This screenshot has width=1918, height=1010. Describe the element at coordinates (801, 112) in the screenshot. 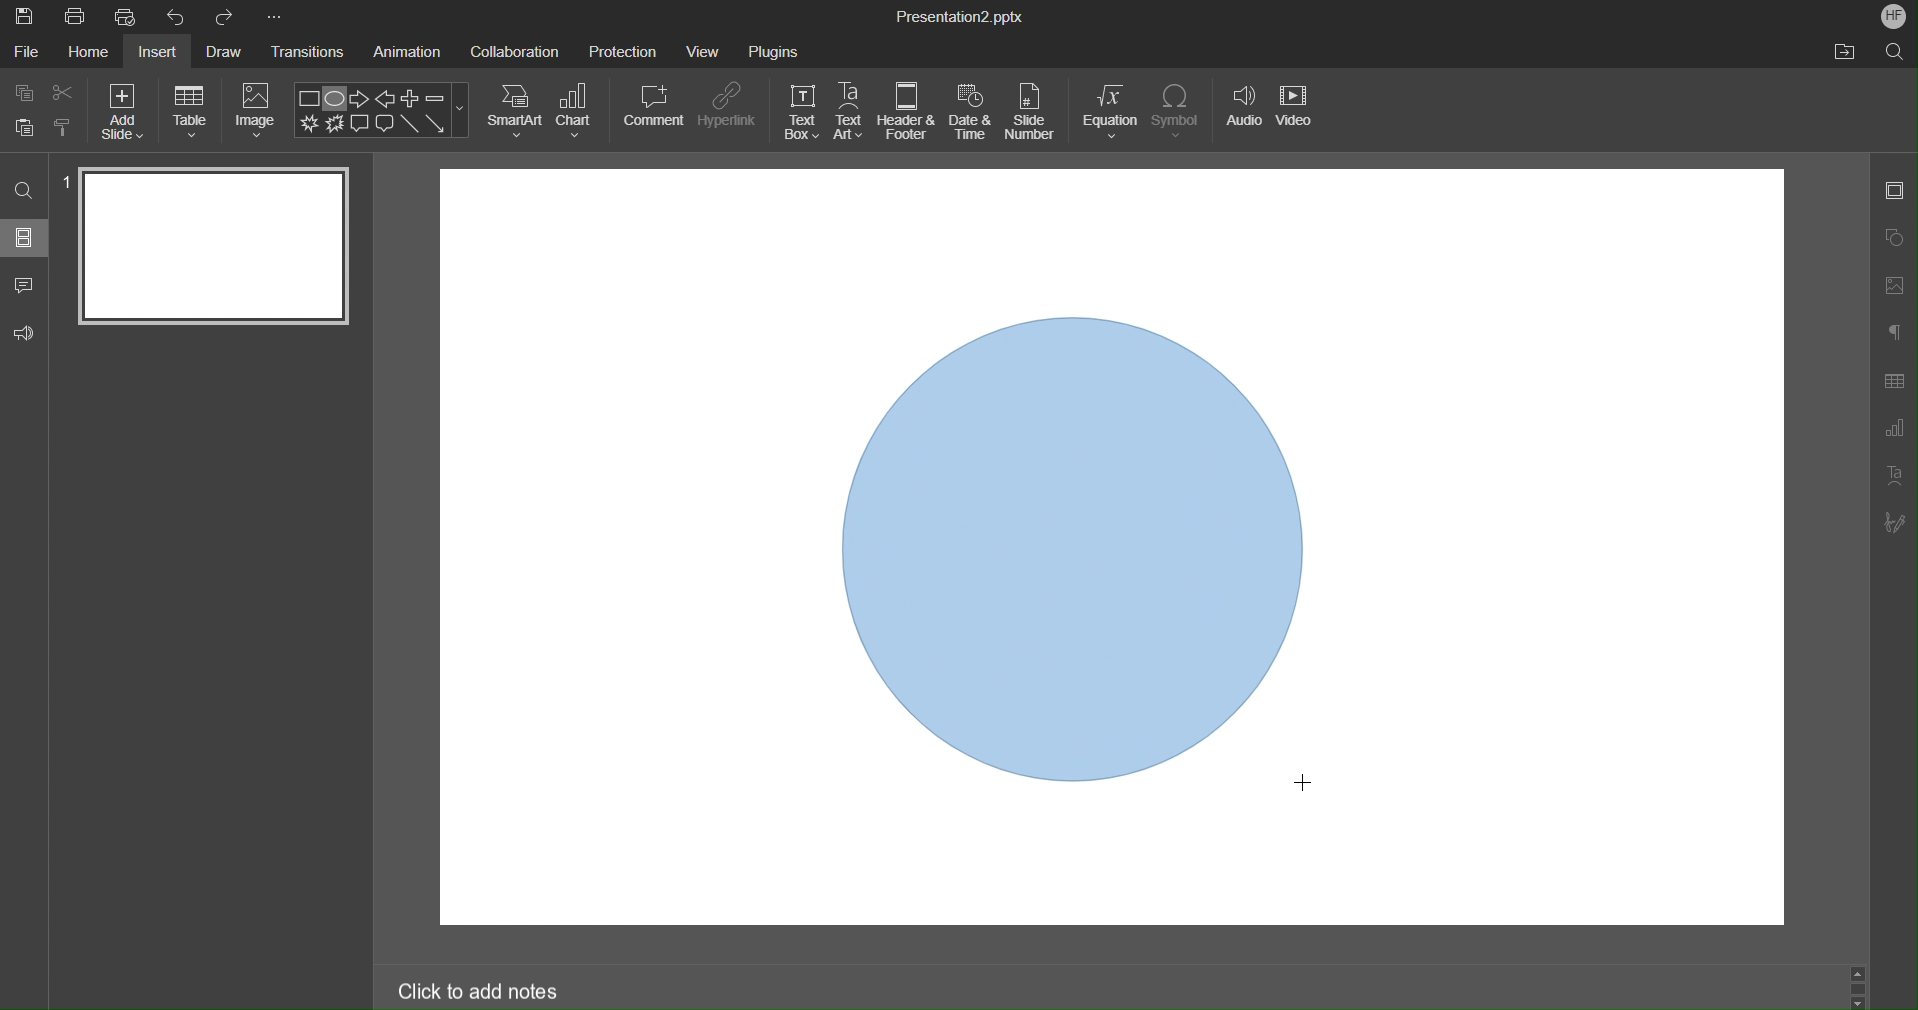

I see `Text Box` at that location.